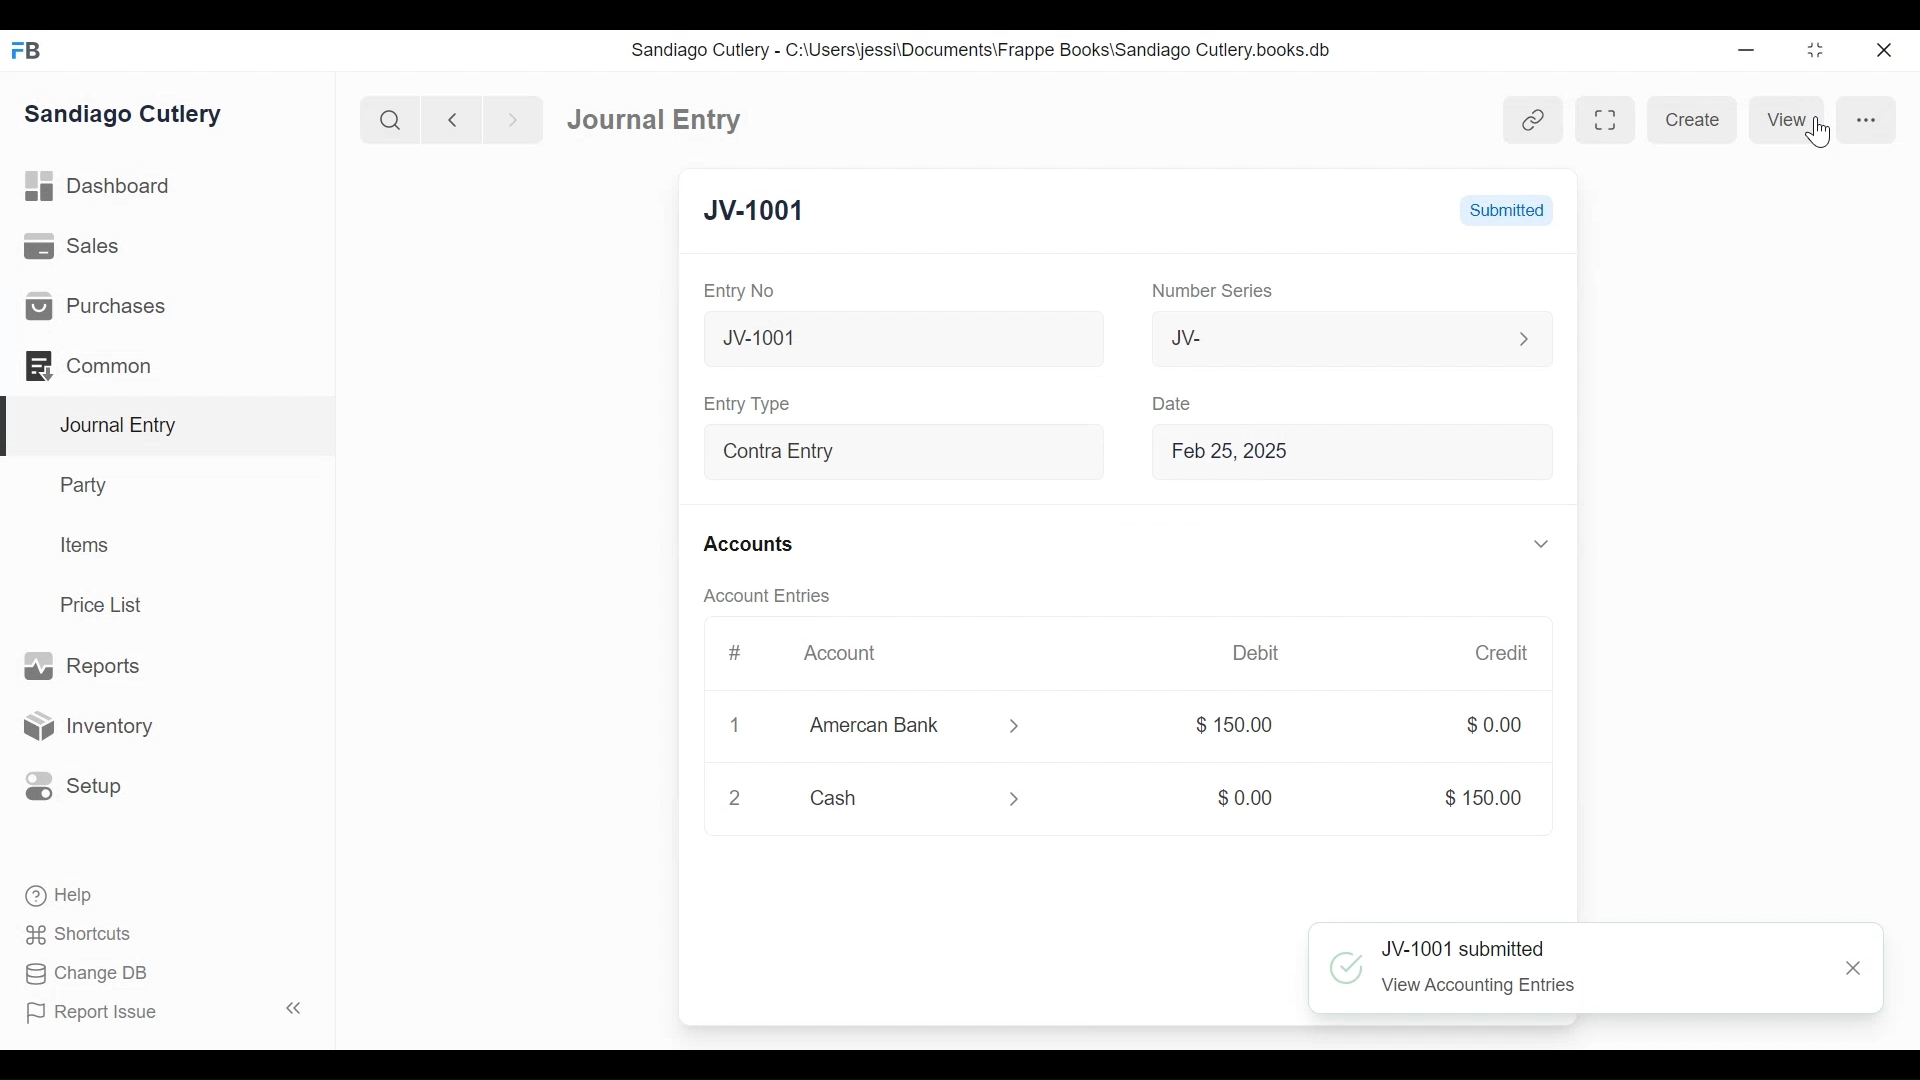 This screenshot has width=1920, height=1080. Describe the element at coordinates (168, 1011) in the screenshot. I see `Report Issue` at that location.